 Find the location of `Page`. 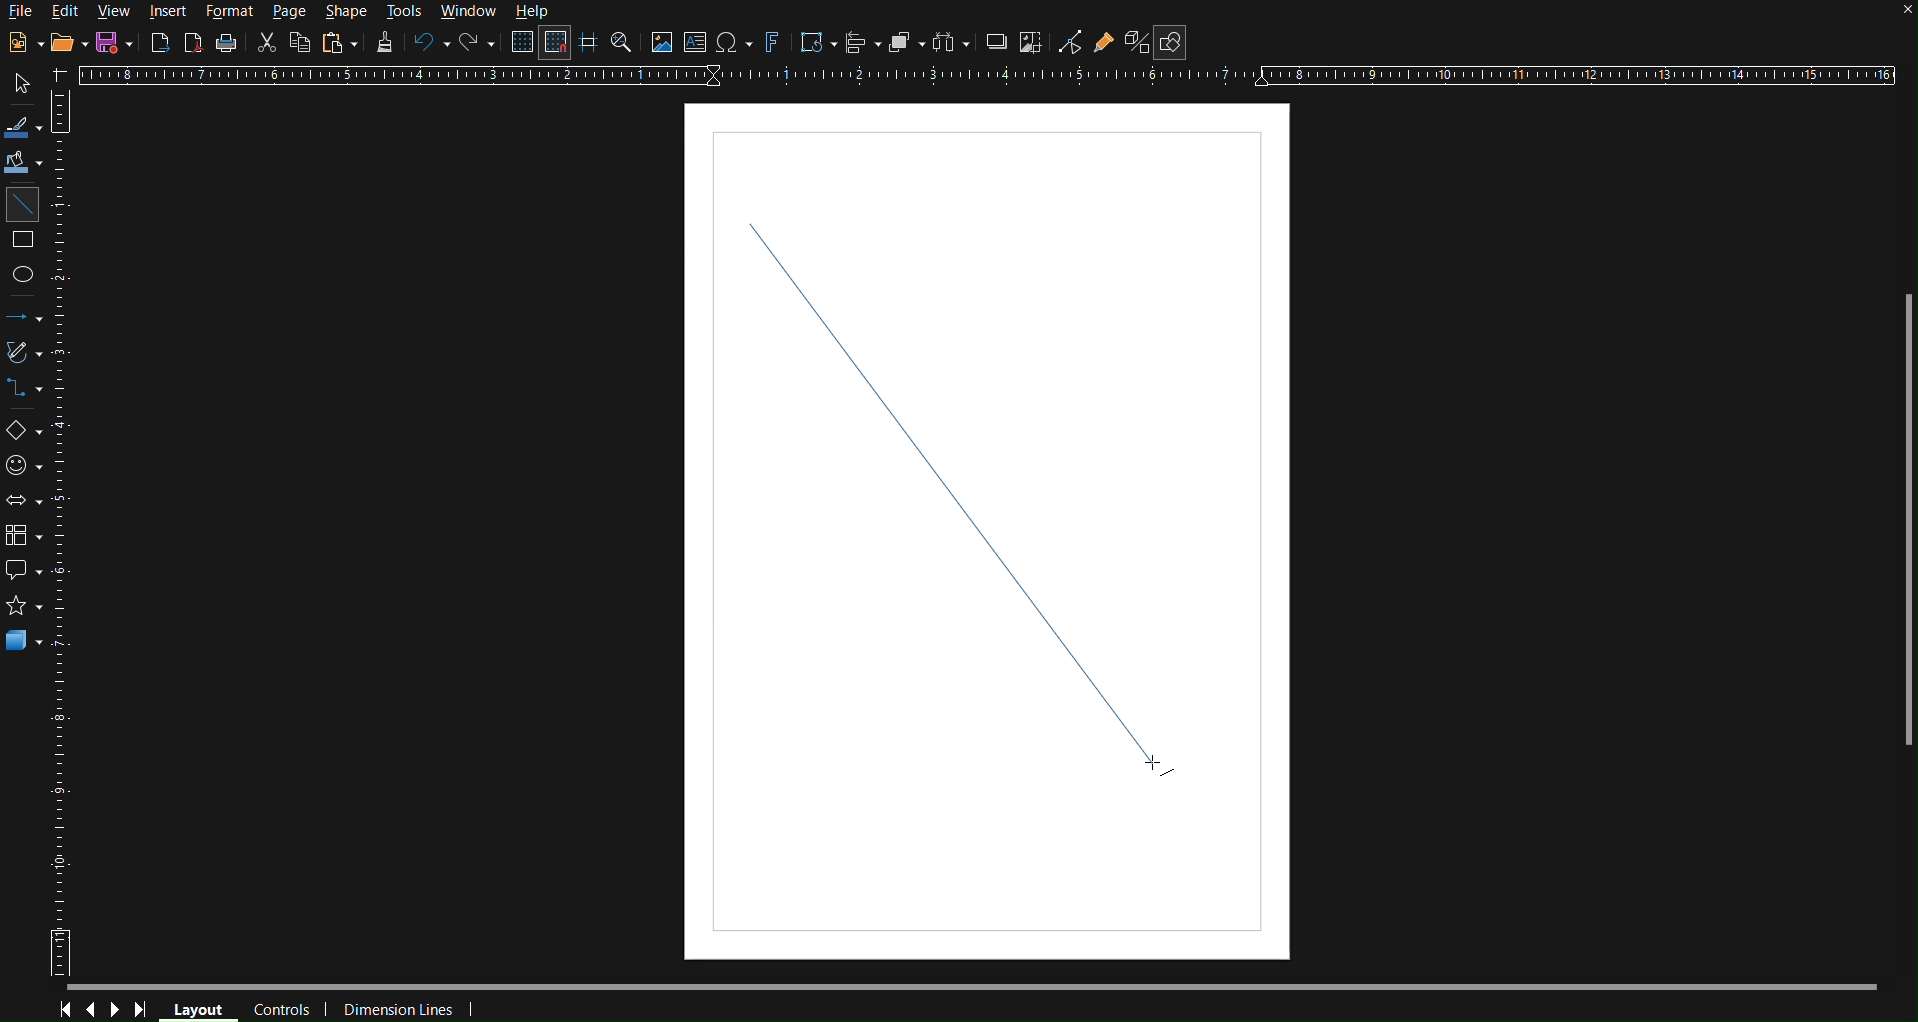

Page is located at coordinates (287, 13).